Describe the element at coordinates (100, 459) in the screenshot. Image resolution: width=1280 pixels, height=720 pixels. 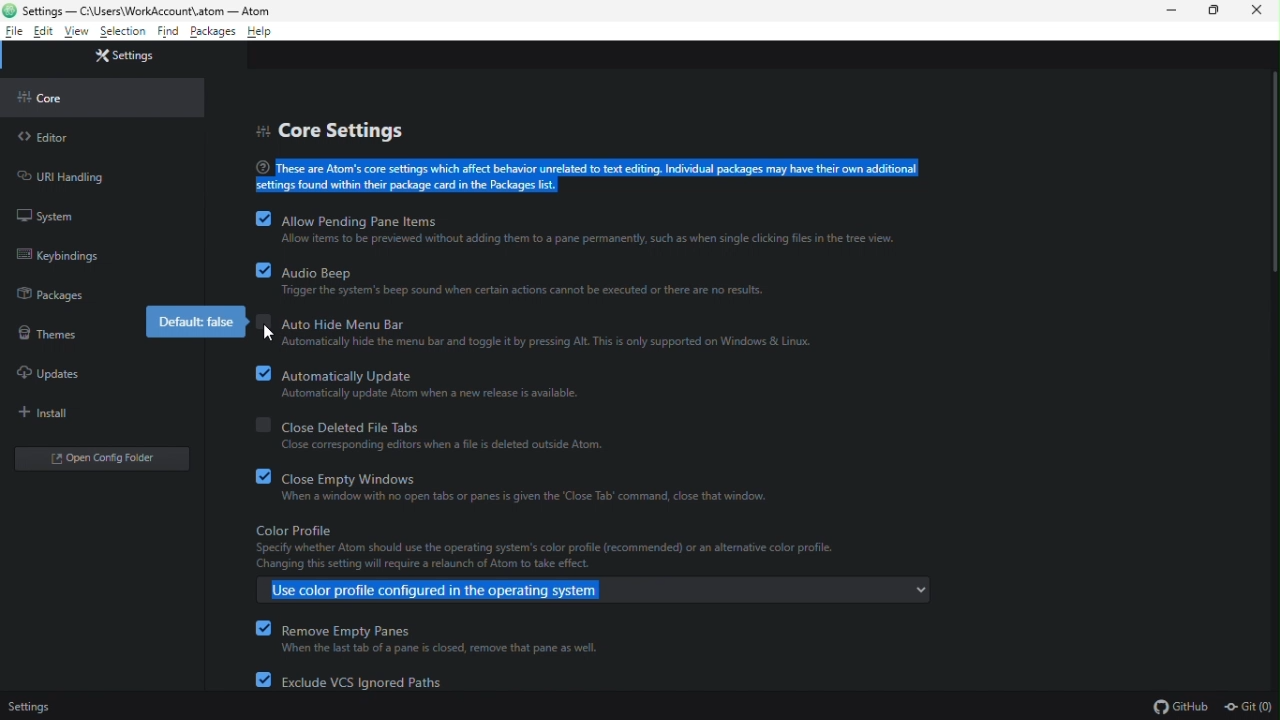
I see `open folder` at that location.